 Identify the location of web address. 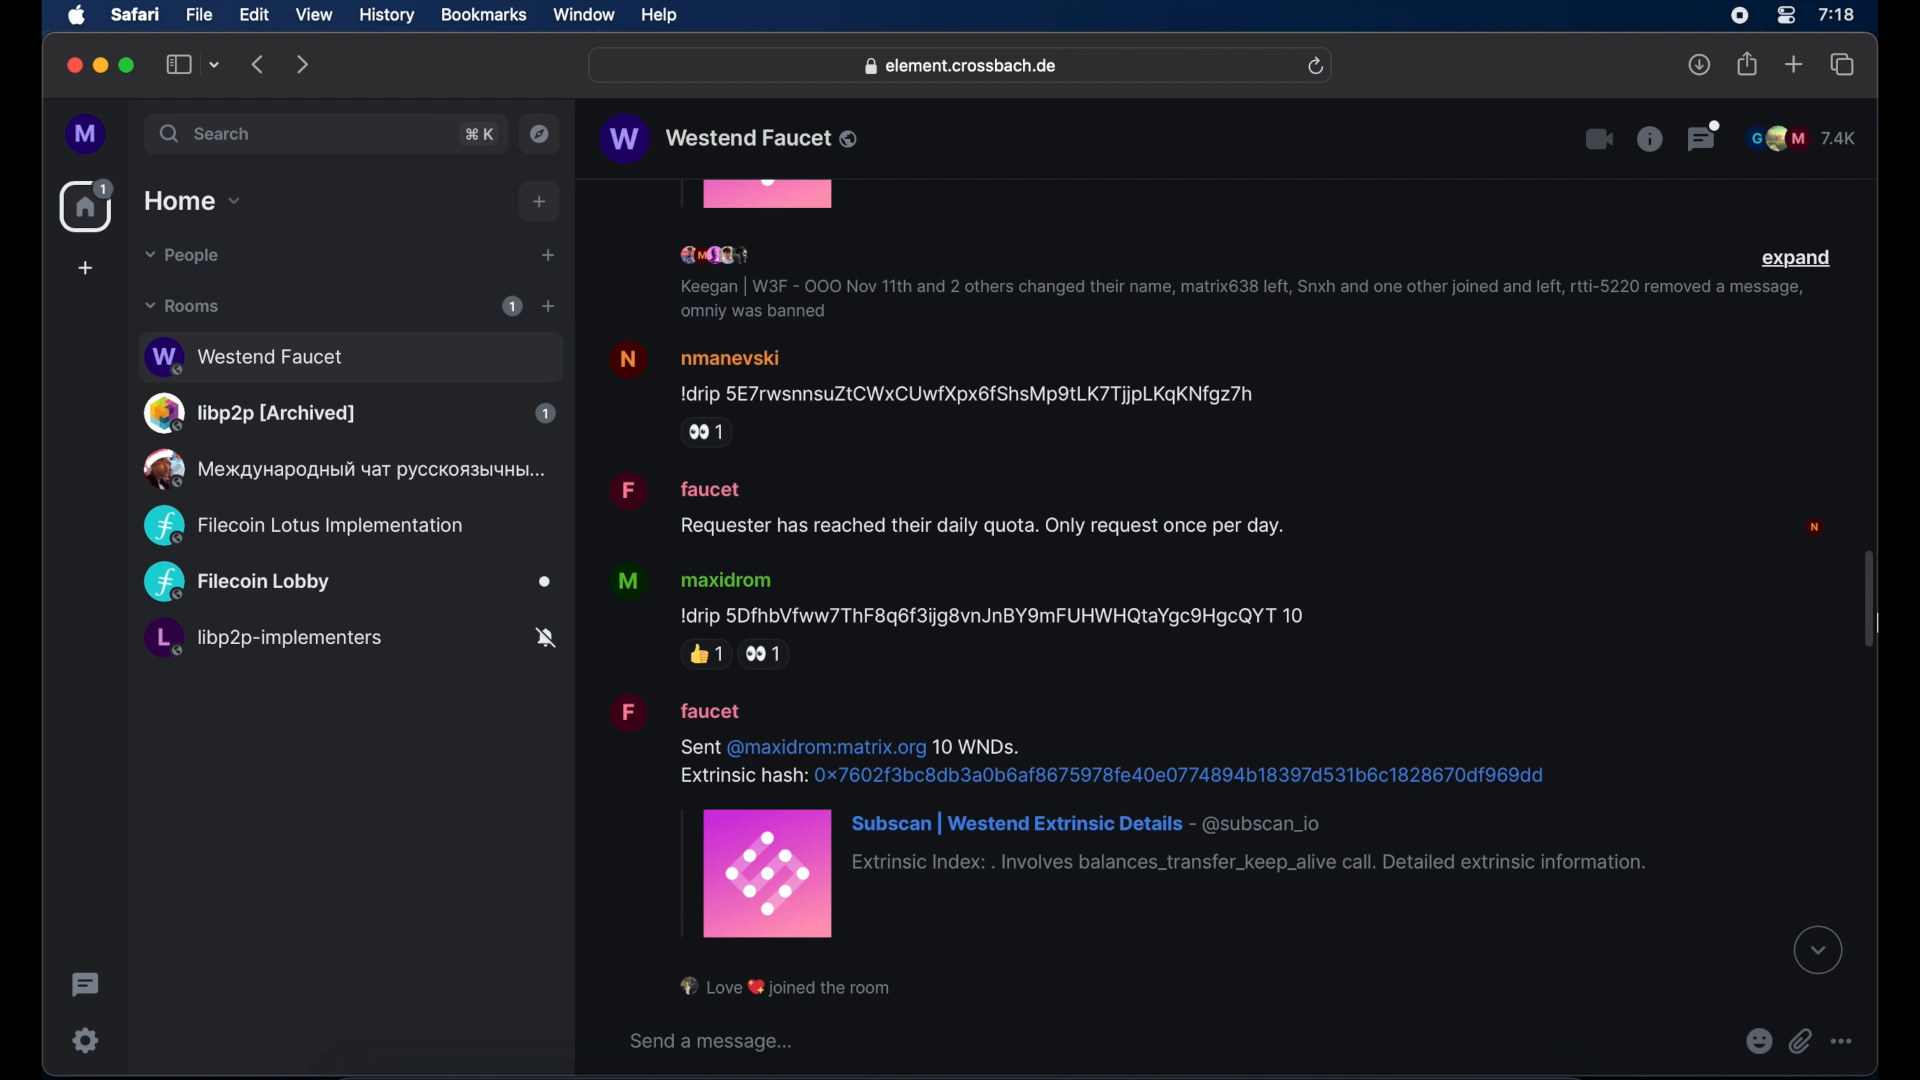
(963, 67).